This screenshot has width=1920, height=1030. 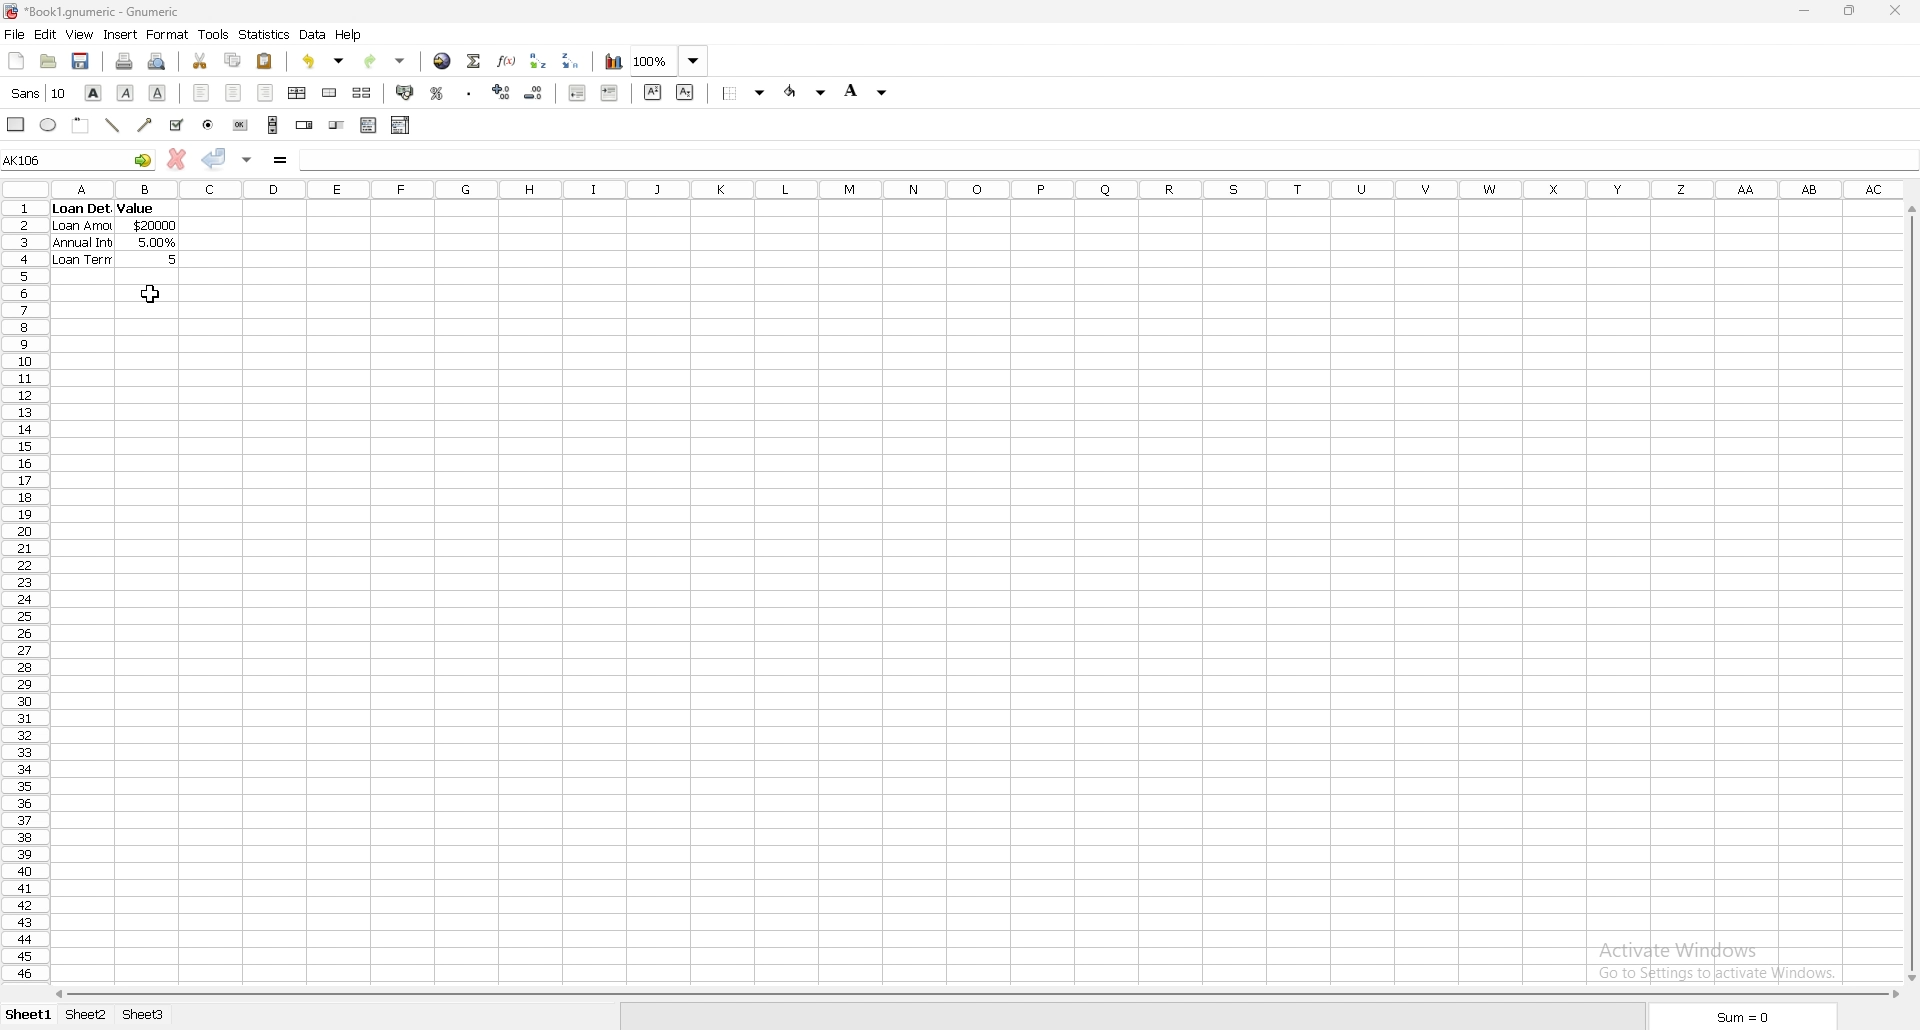 What do you see at coordinates (362, 92) in the screenshot?
I see `split merged cells` at bounding box center [362, 92].